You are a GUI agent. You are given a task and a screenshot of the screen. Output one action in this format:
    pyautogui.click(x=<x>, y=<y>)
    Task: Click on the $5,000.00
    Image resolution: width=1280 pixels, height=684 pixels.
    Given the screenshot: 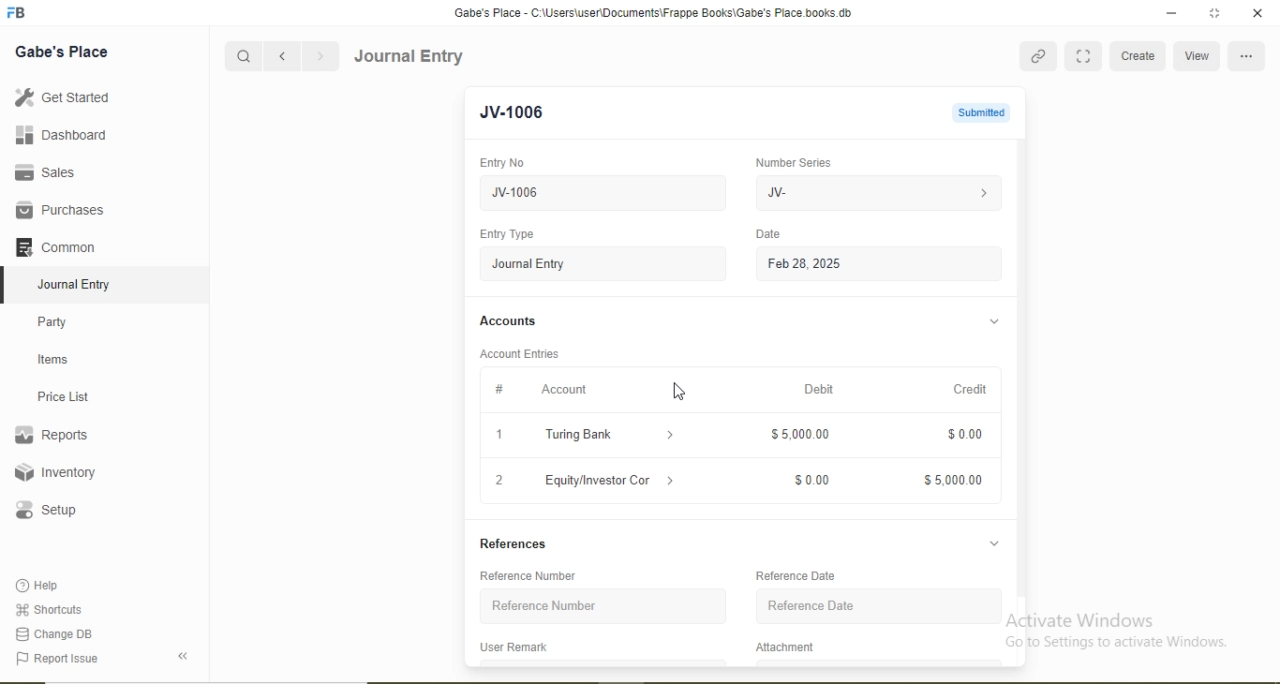 What is the action you would take?
    pyautogui.click(x=954, y=481)
    